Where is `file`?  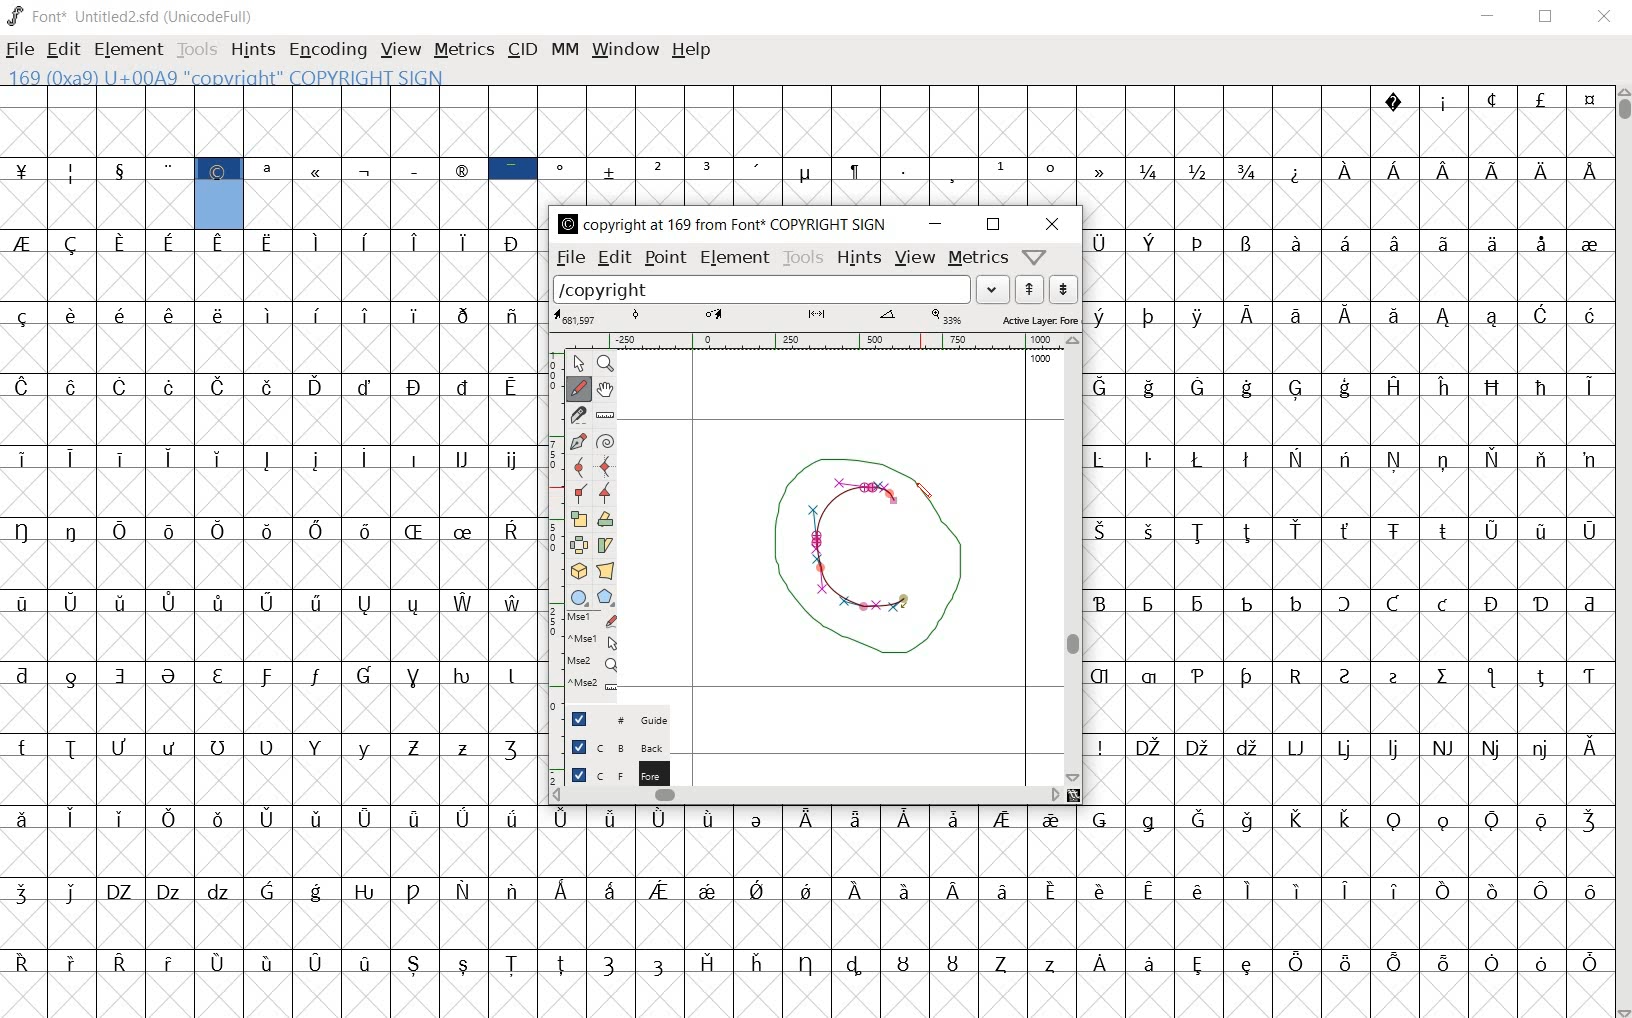 file is located at coordinates (20, 52).